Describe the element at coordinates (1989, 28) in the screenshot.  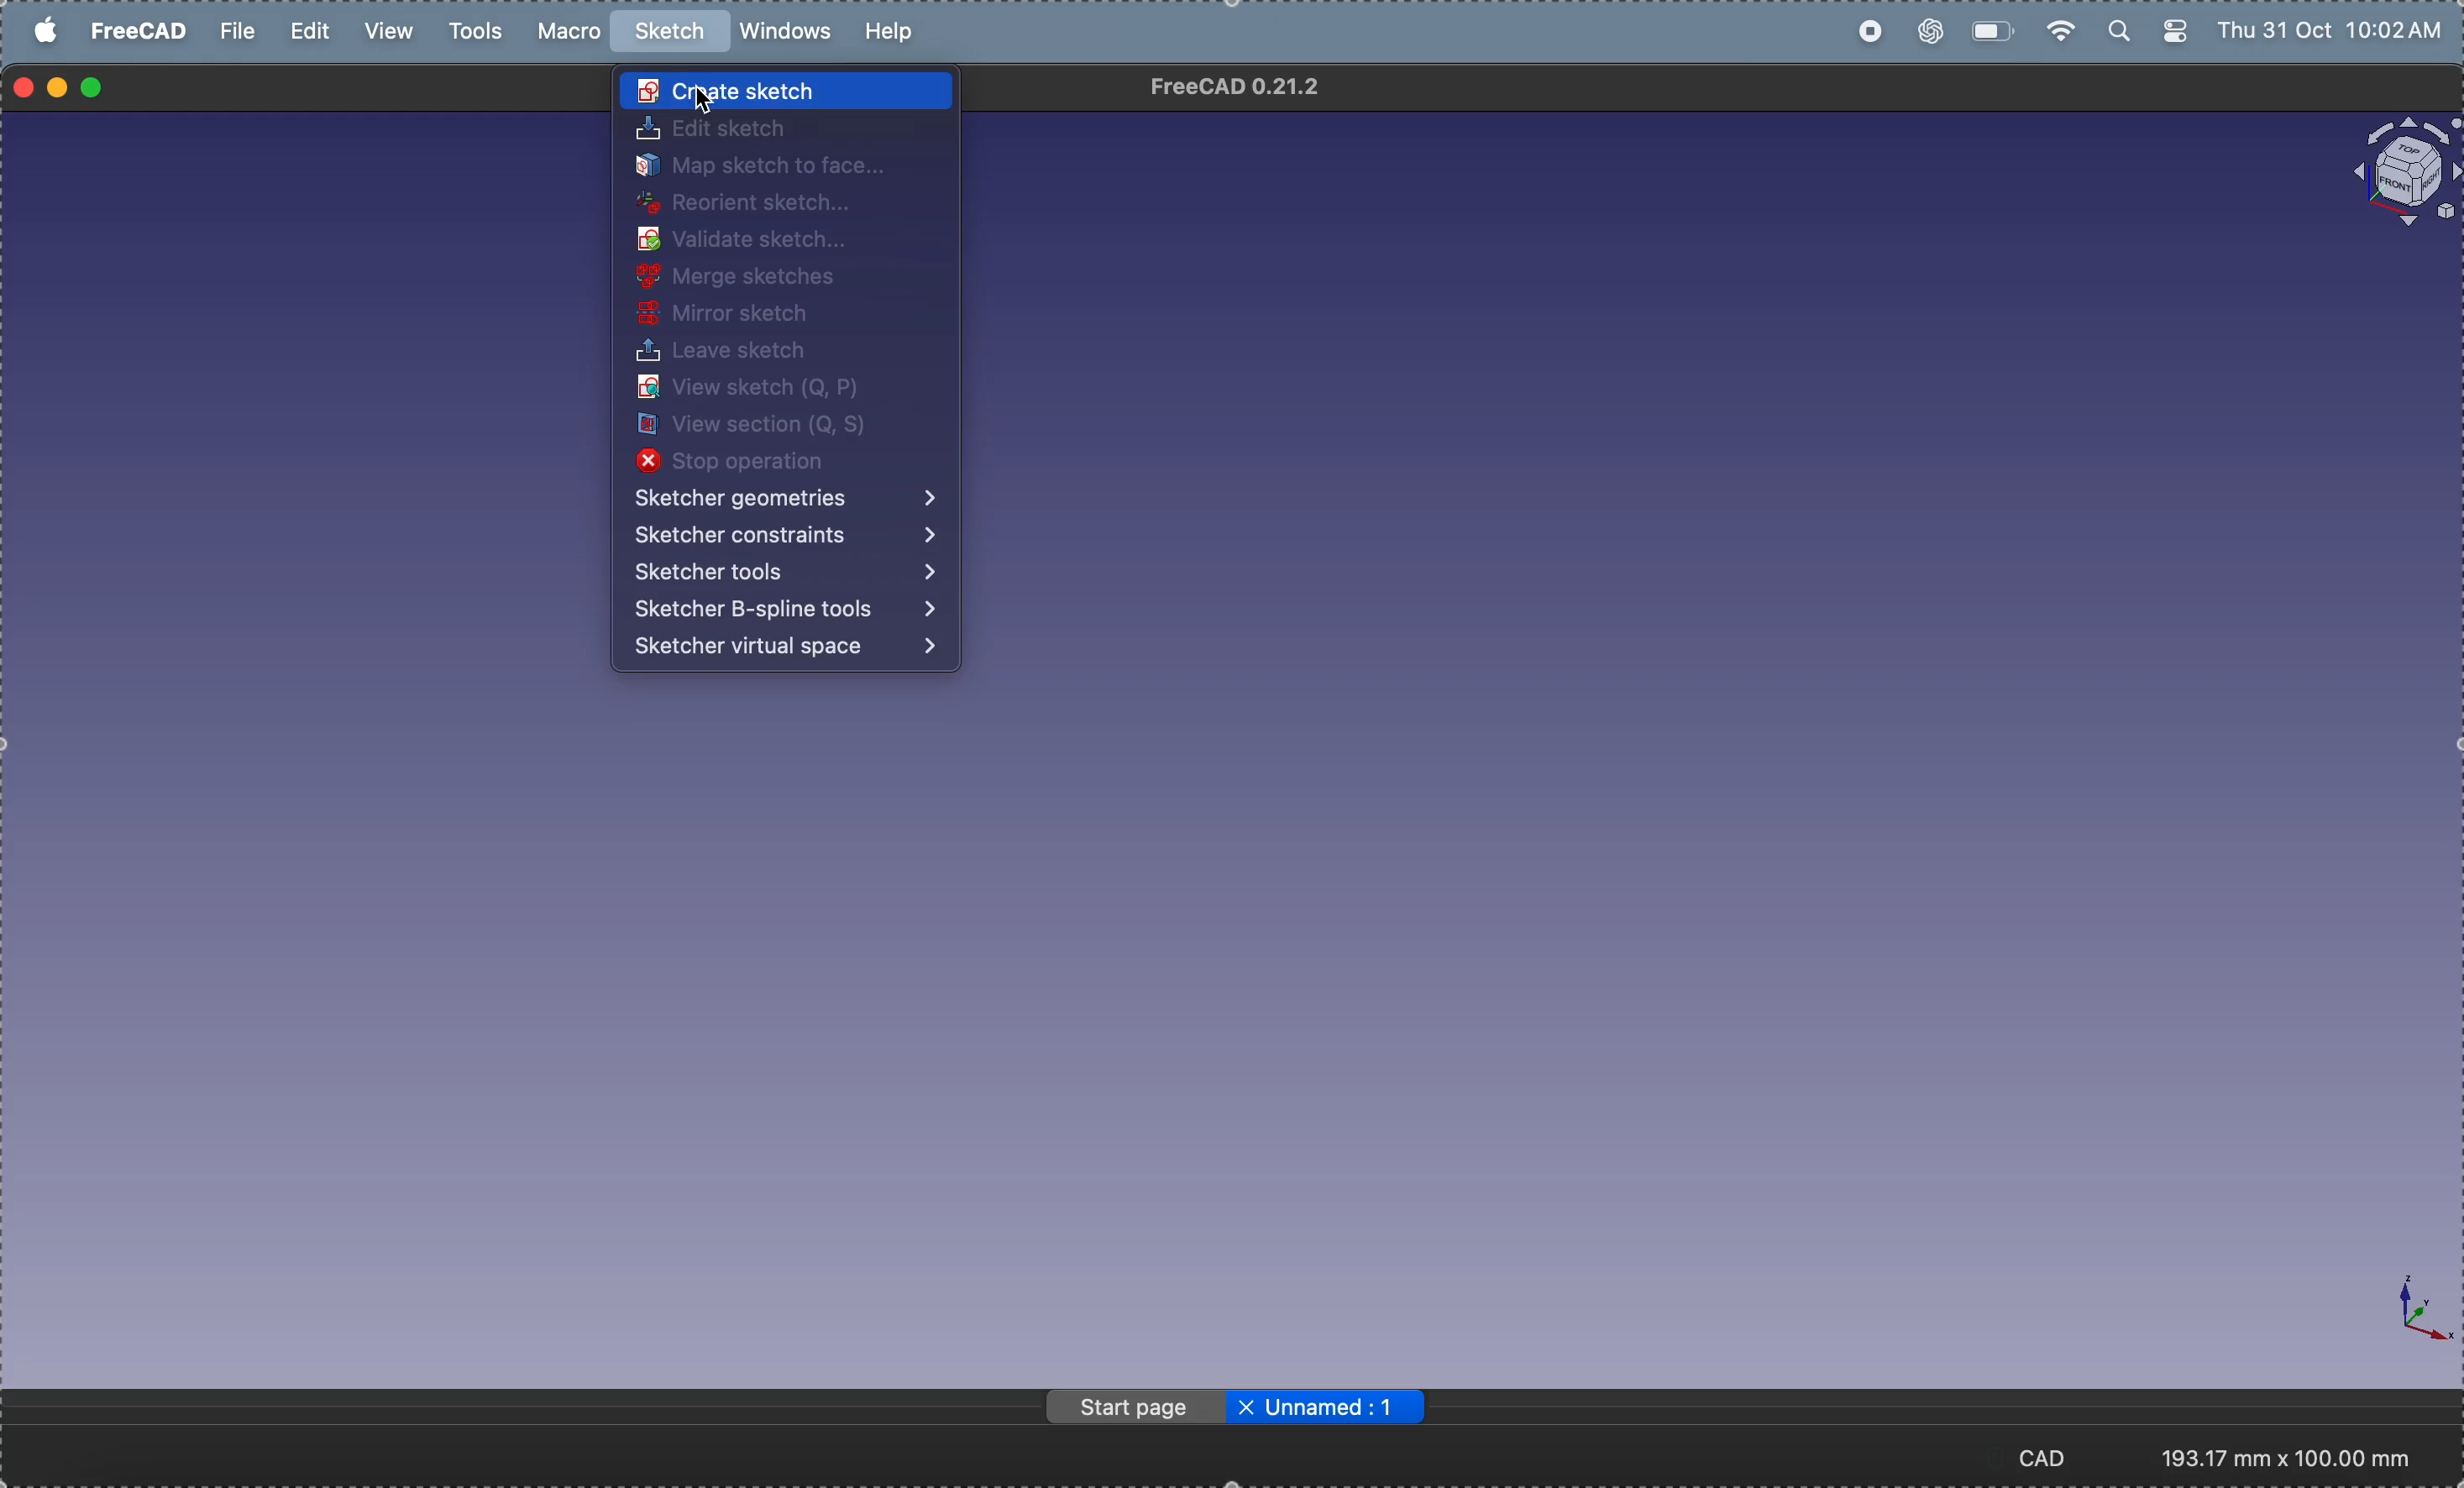
I see `battery` at that location.